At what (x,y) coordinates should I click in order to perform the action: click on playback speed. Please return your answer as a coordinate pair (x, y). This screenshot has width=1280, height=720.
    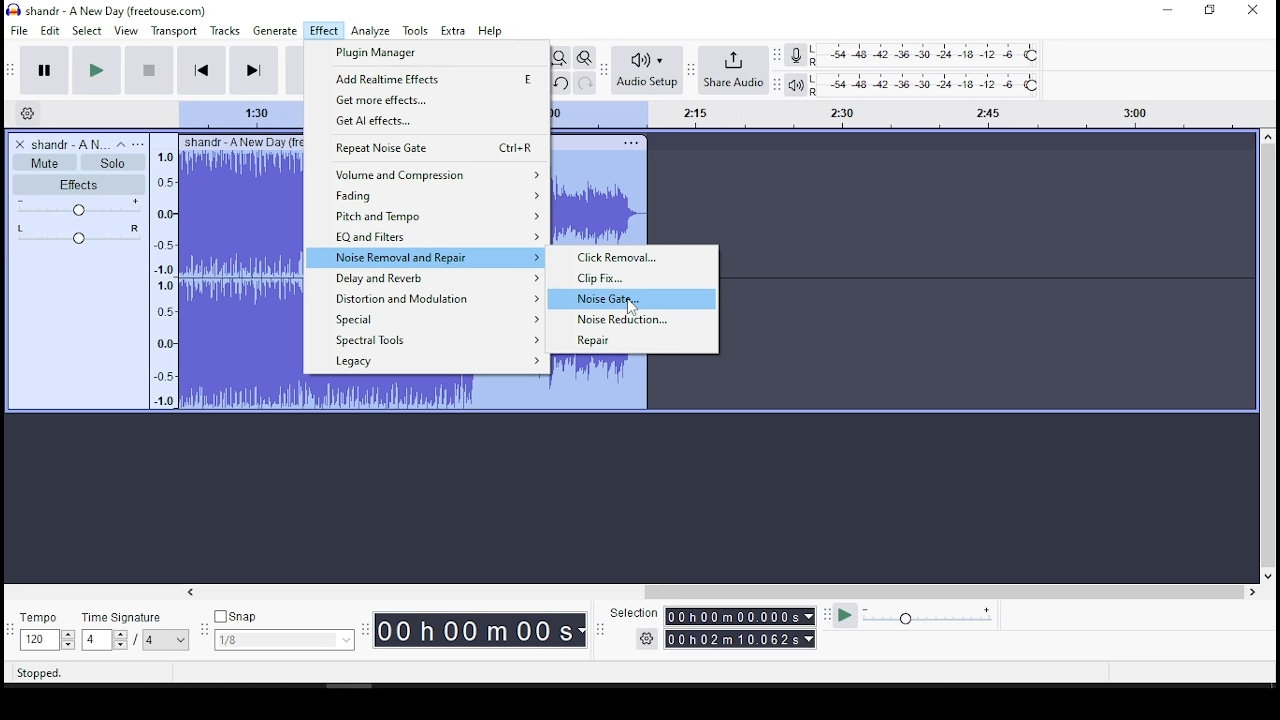
    Looking at the image, I should click on (920, 618).